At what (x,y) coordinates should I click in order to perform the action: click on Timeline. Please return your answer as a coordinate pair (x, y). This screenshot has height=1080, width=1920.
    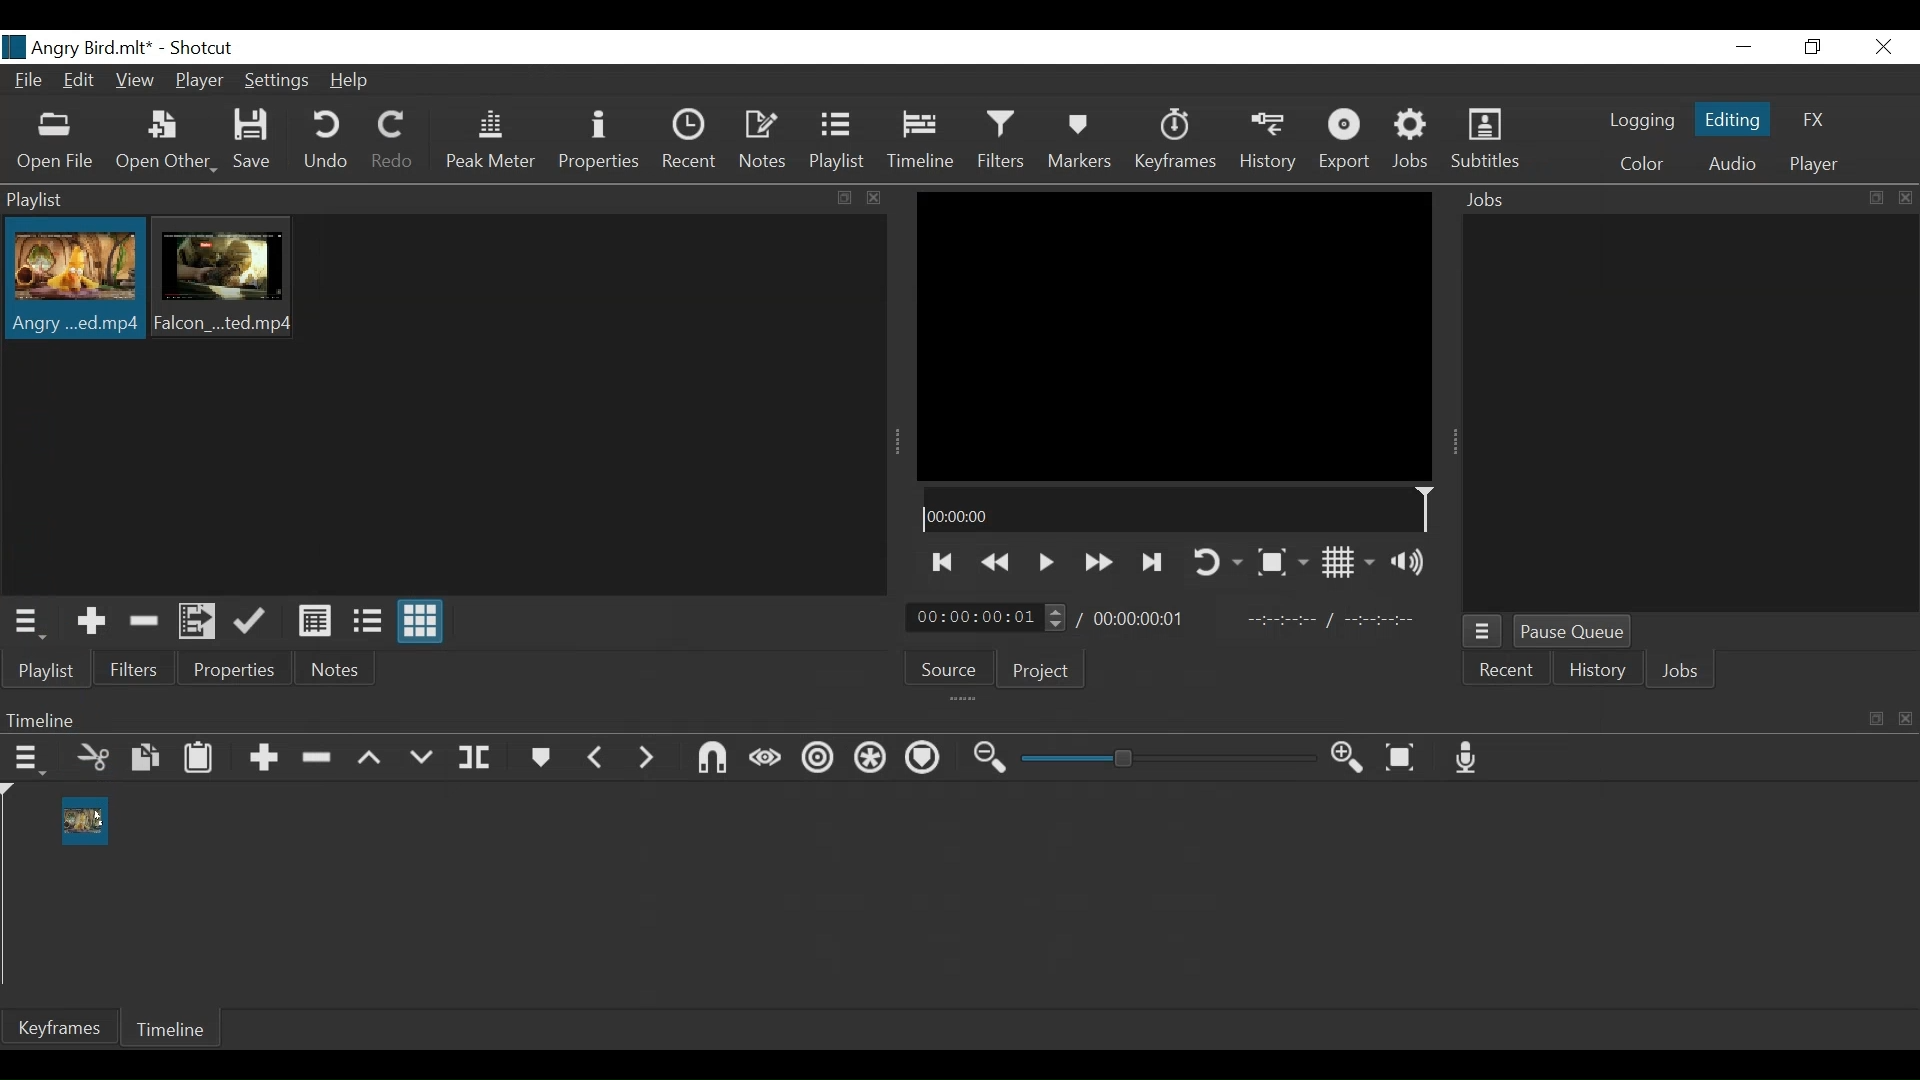
    Looking at the image, I should click on (1178, 509).